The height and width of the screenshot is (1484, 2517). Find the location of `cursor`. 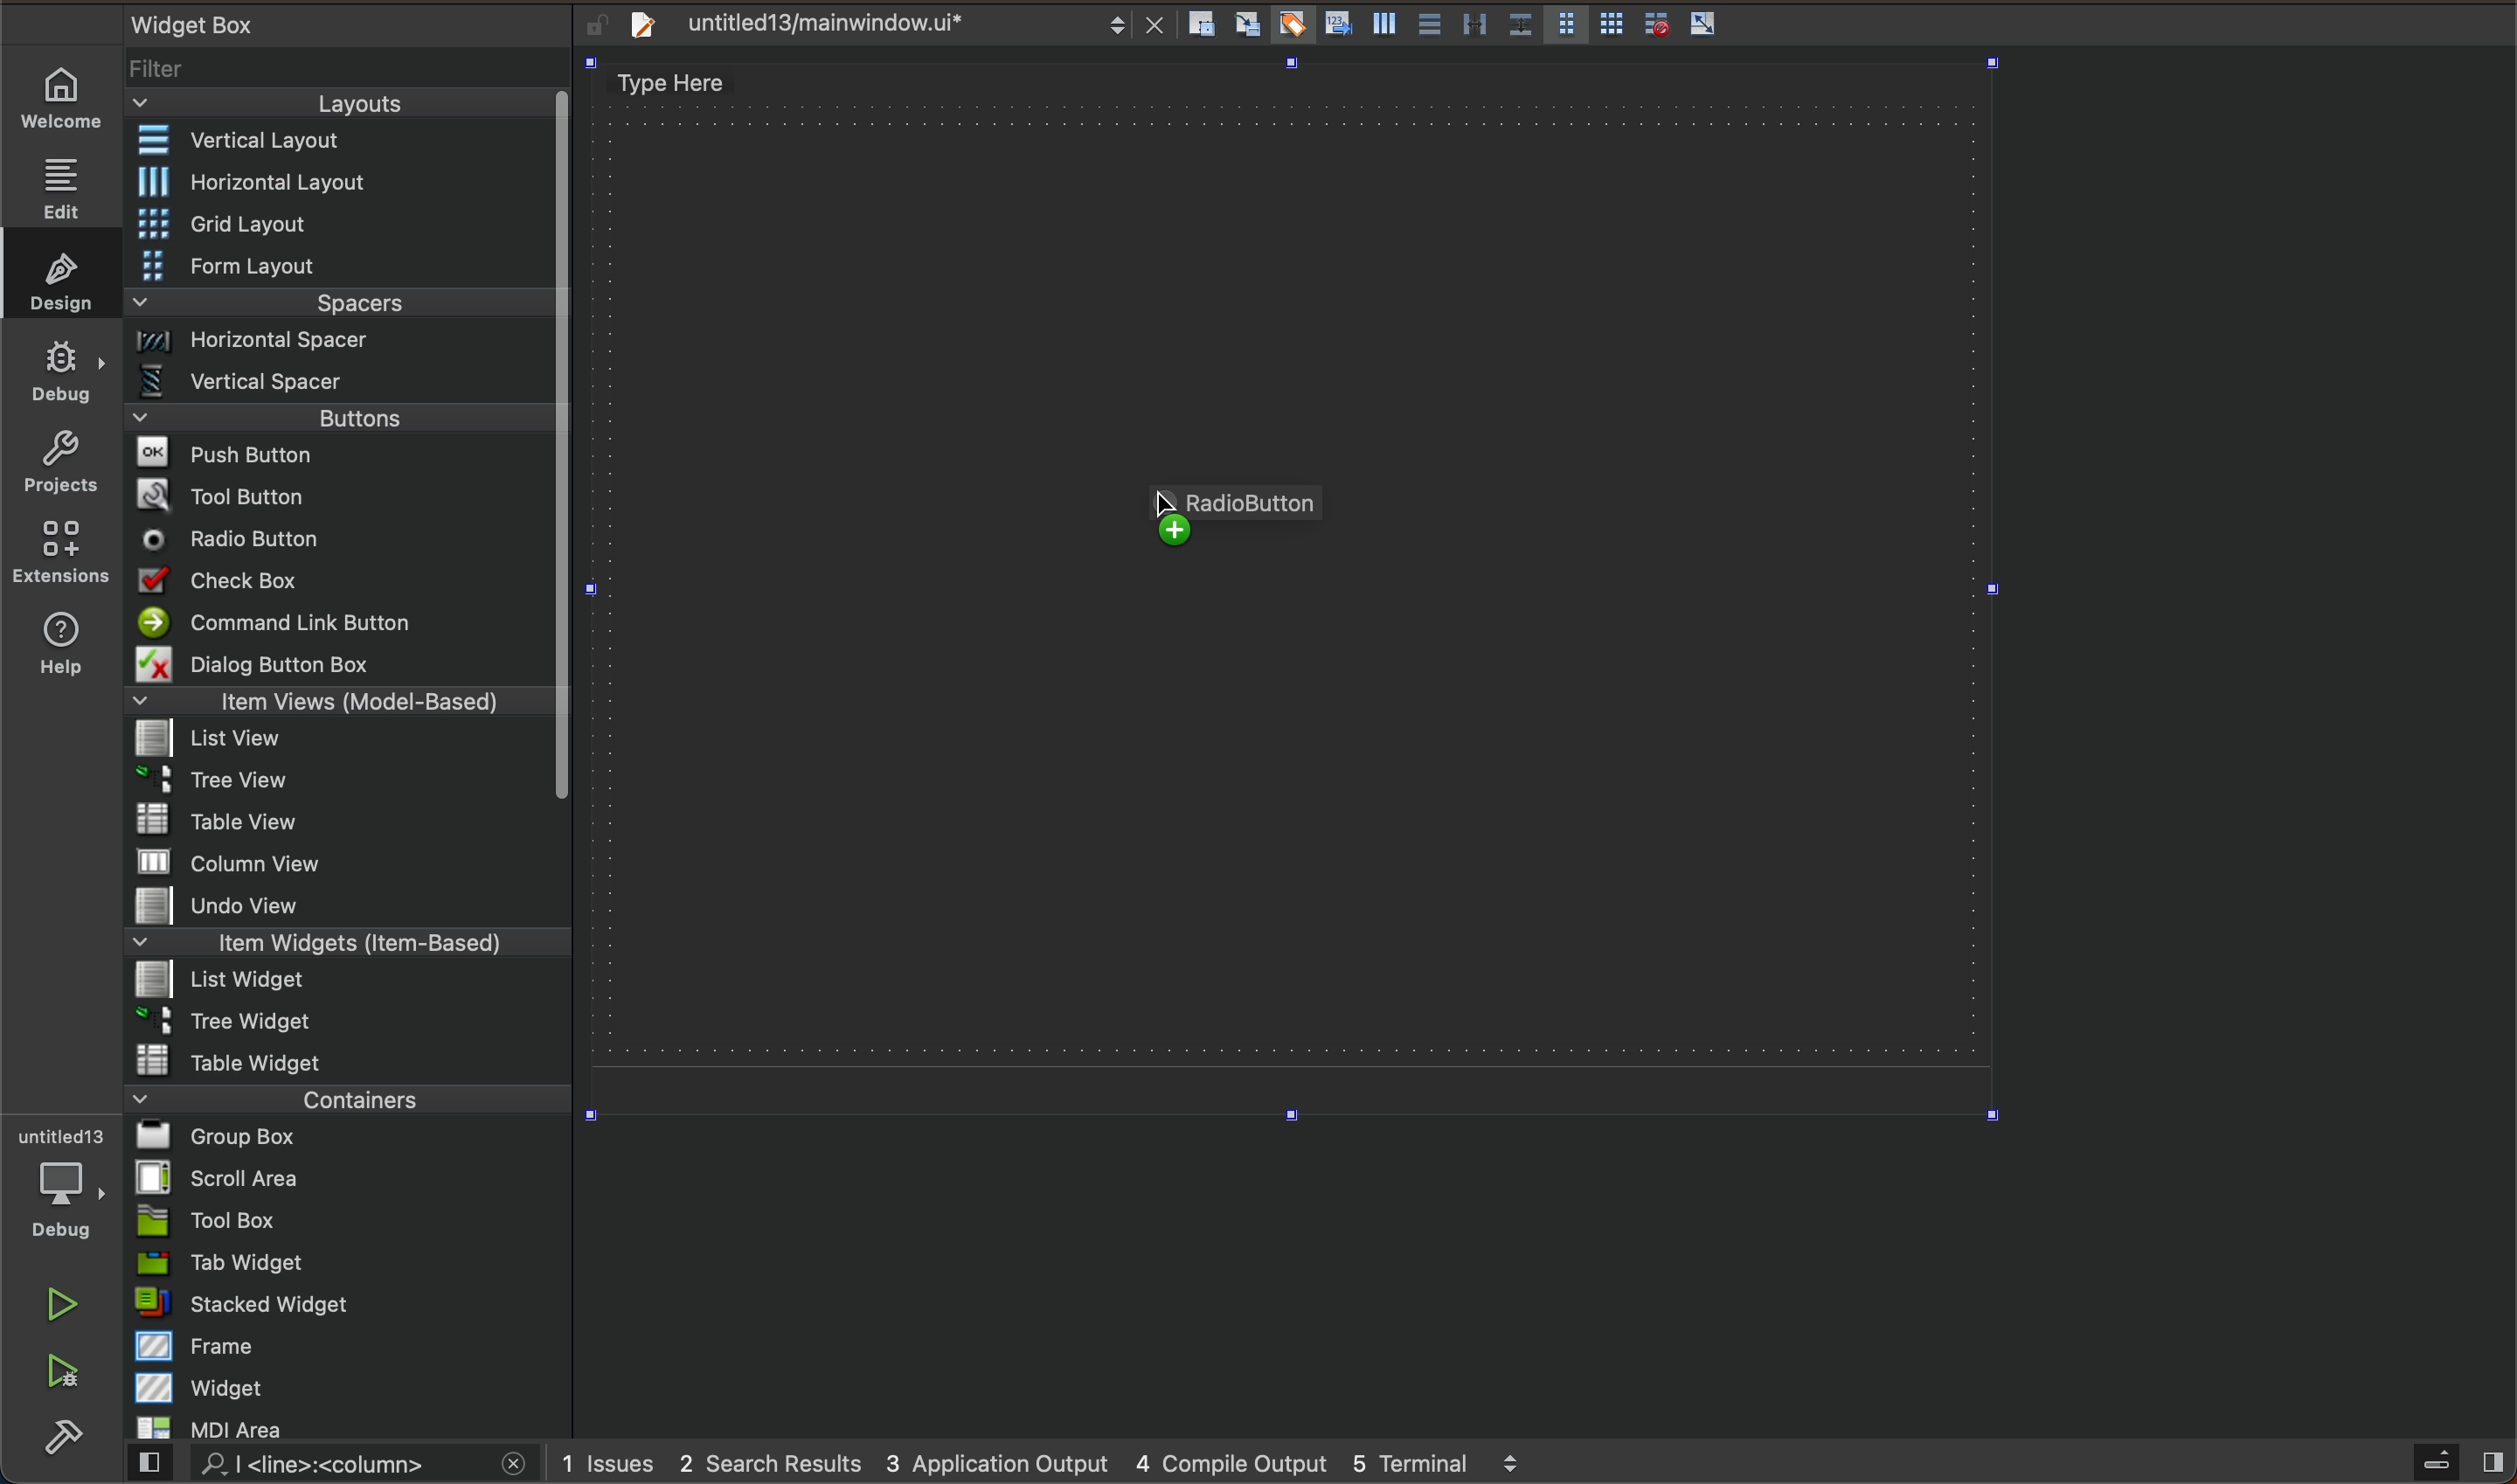

cursor is located at coordinates (1163, 517).